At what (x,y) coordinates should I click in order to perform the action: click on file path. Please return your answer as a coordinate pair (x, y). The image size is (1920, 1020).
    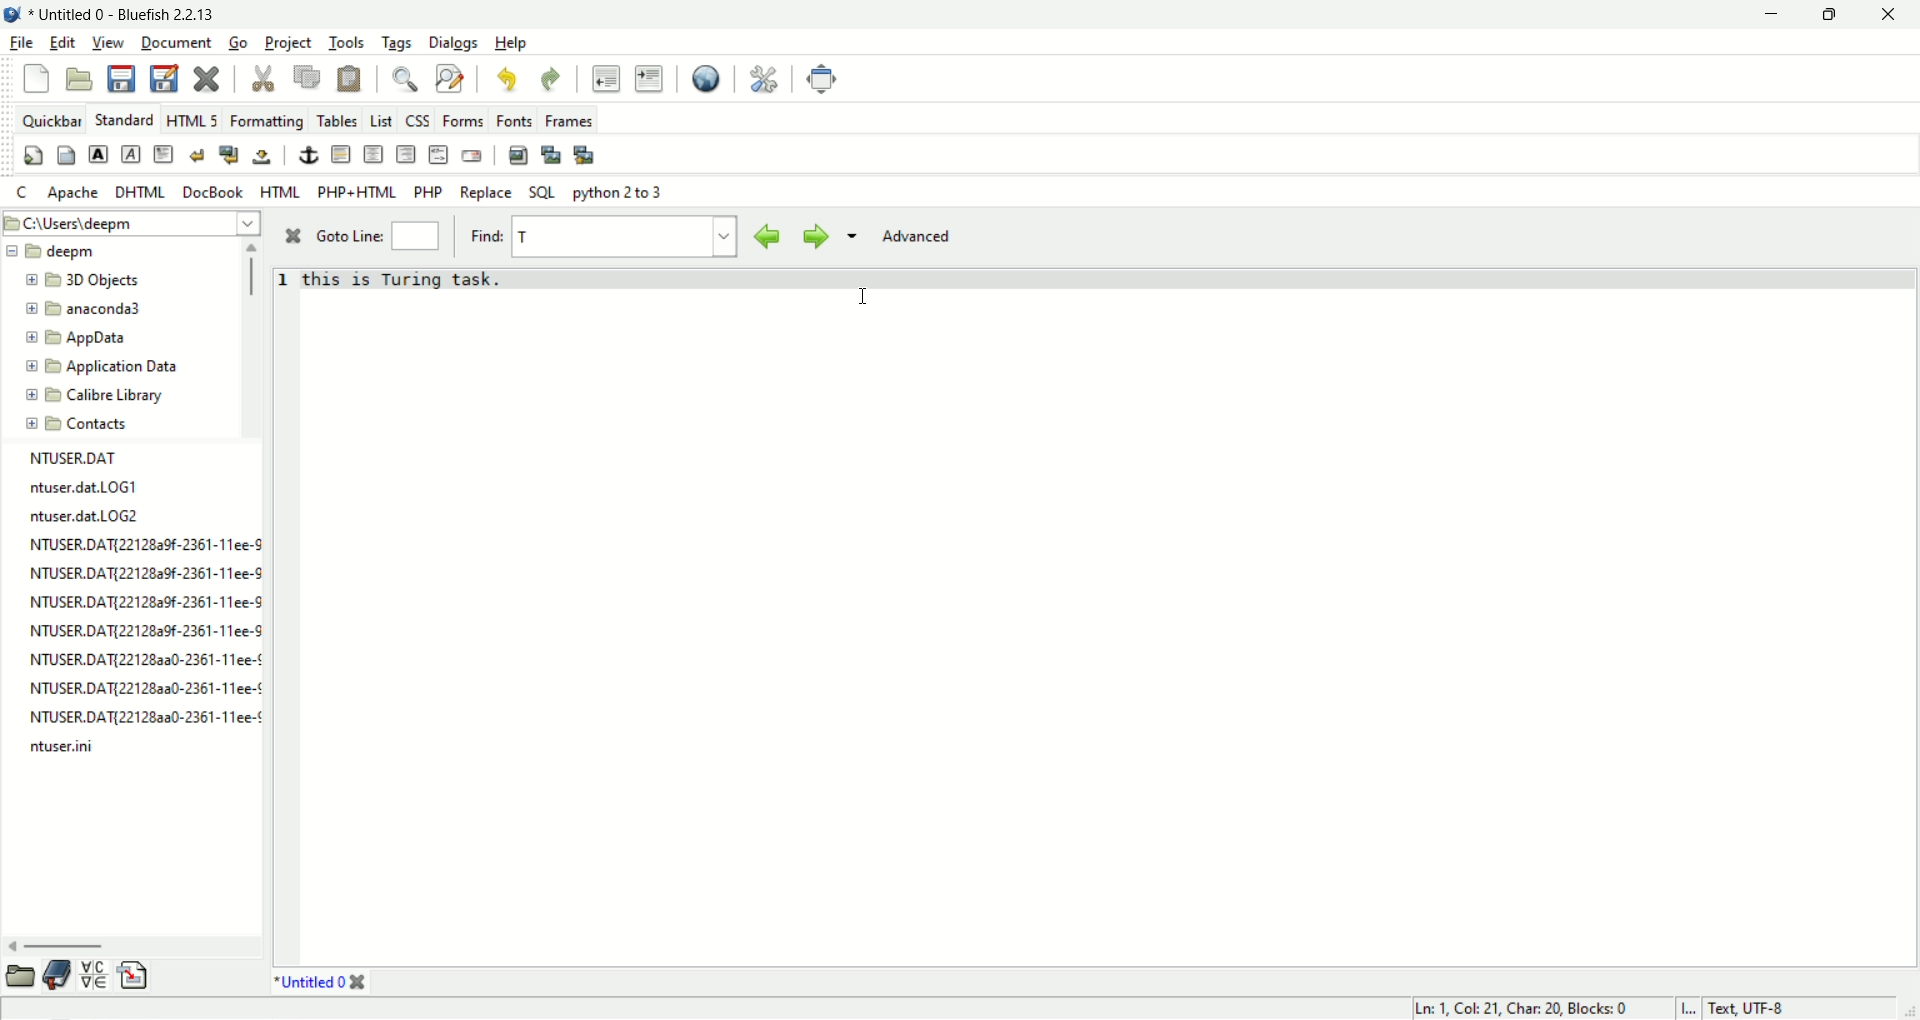
    Looking at the image, I should click on (133, 223).